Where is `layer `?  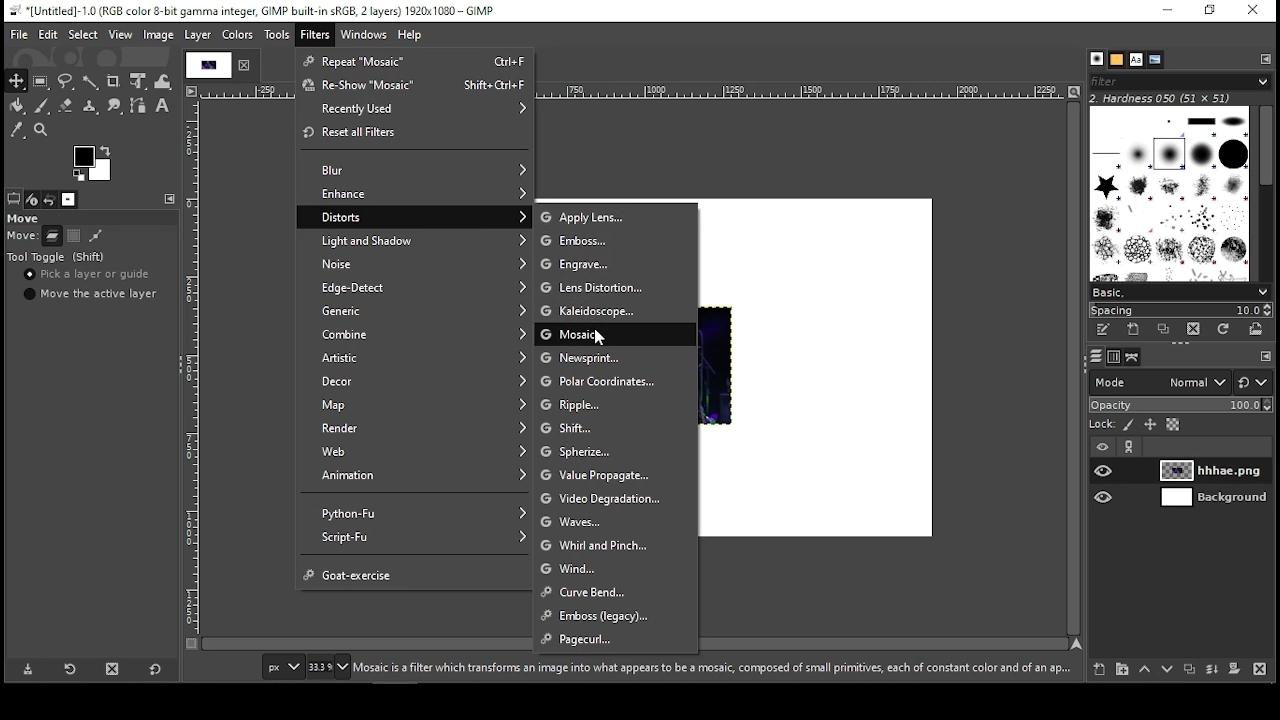 layer  is located at coordinates (1215, 499).